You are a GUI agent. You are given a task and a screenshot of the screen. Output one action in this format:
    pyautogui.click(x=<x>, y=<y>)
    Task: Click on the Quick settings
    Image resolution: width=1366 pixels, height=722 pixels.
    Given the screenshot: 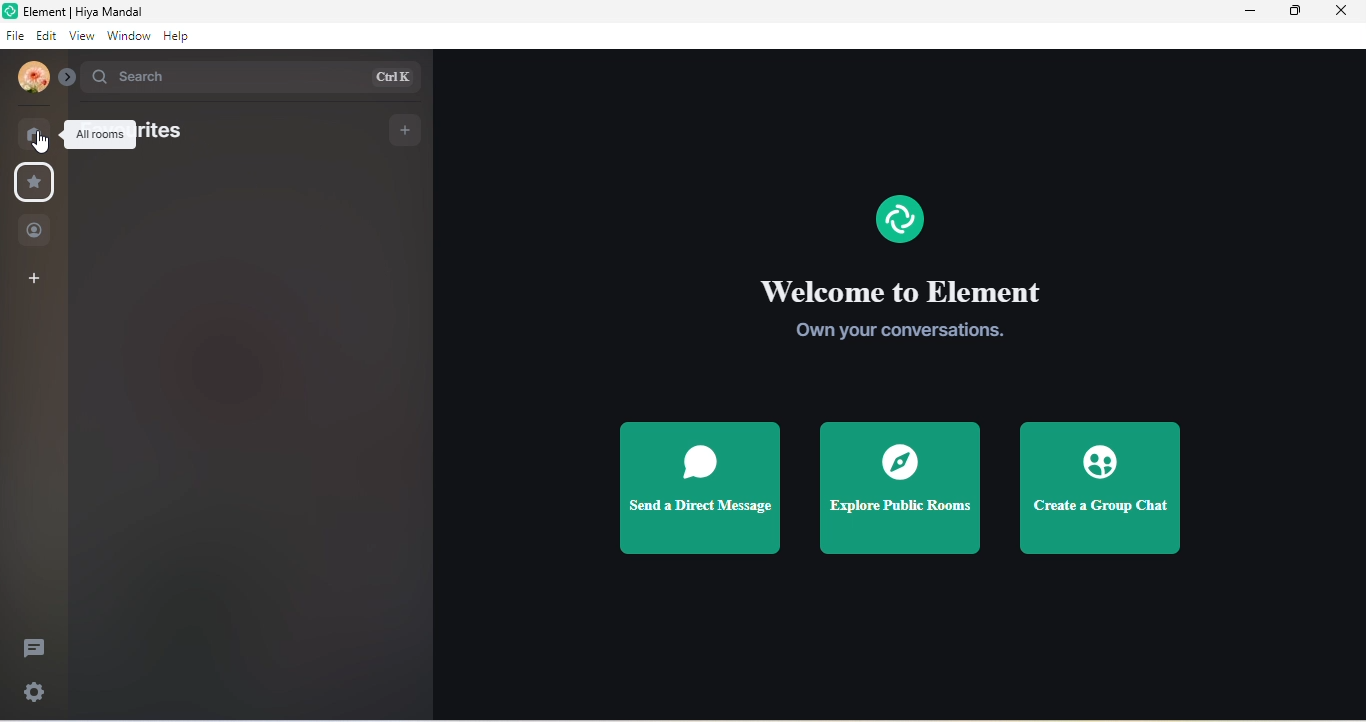 What is the action you would take?
    pyautogui.click(x=34, y=692)
    